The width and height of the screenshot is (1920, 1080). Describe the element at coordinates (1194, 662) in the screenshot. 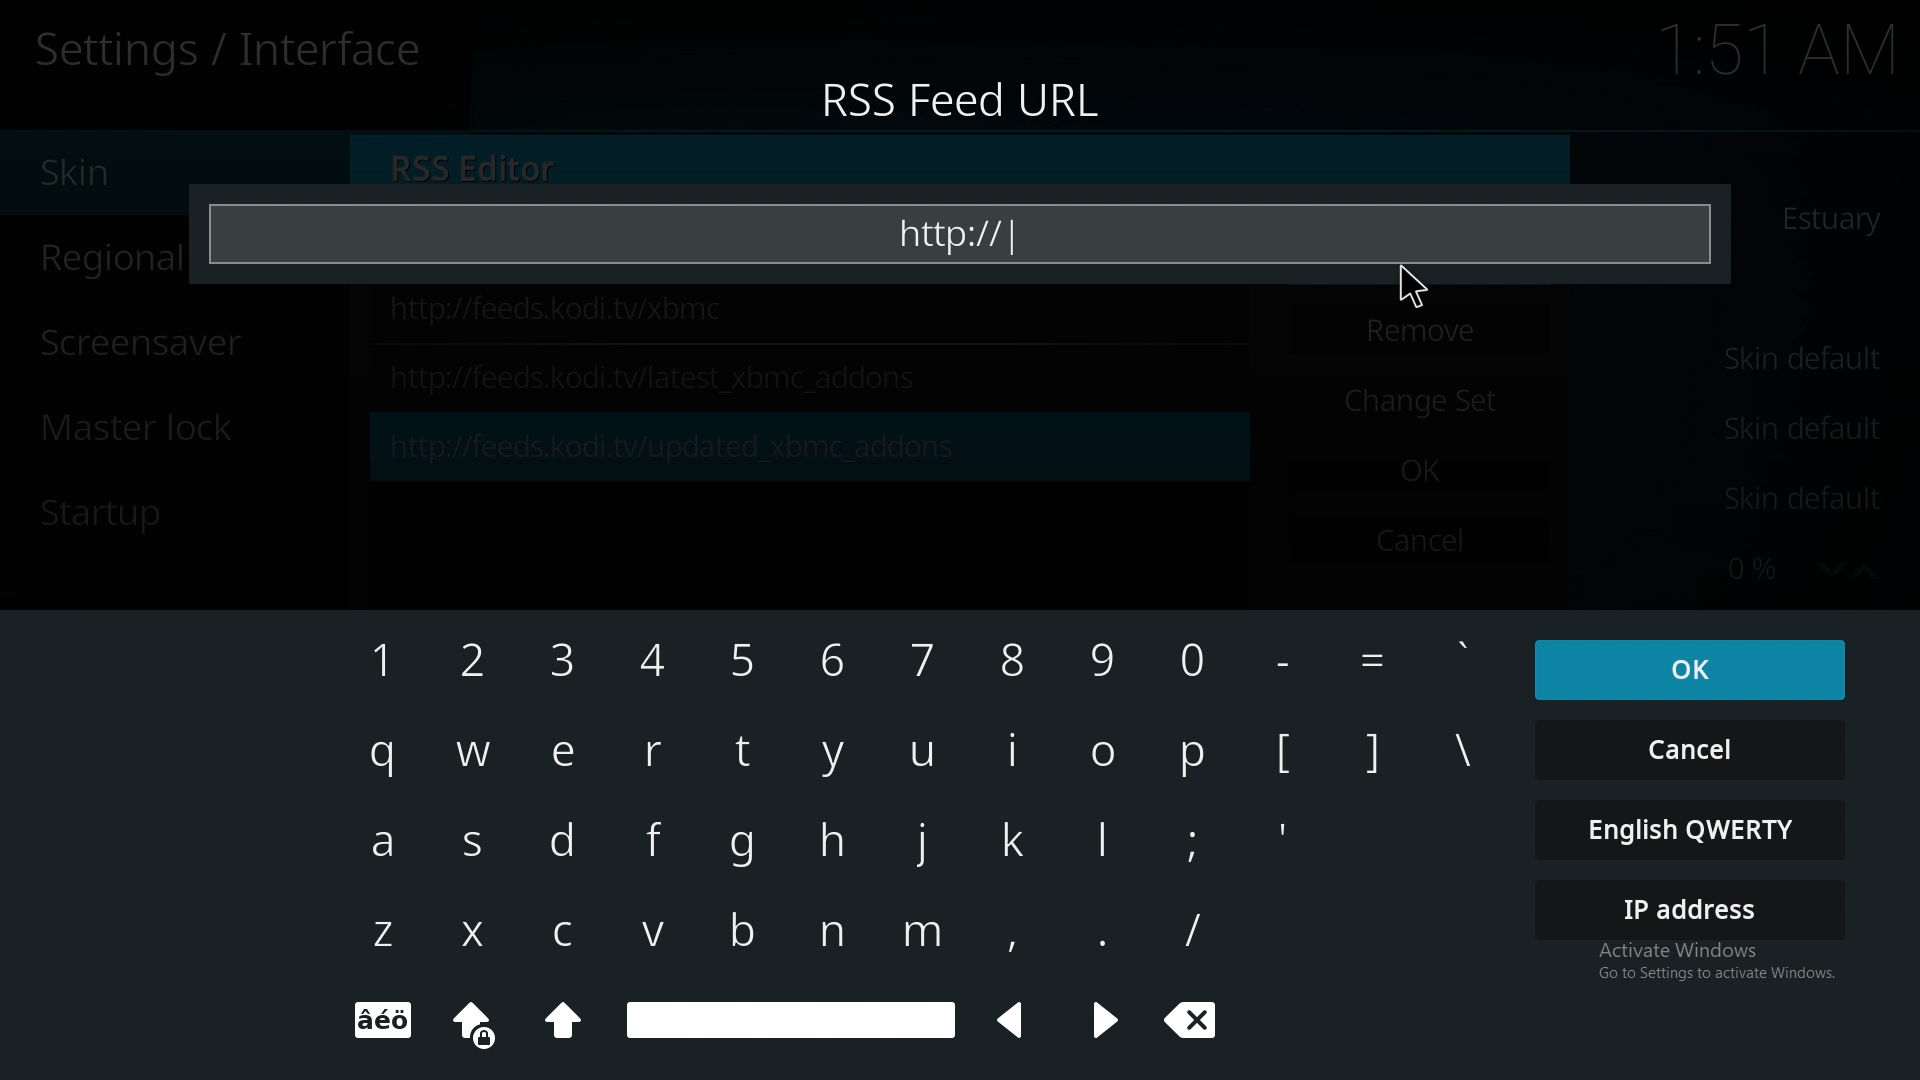

I see `keyboard Input` at that location.